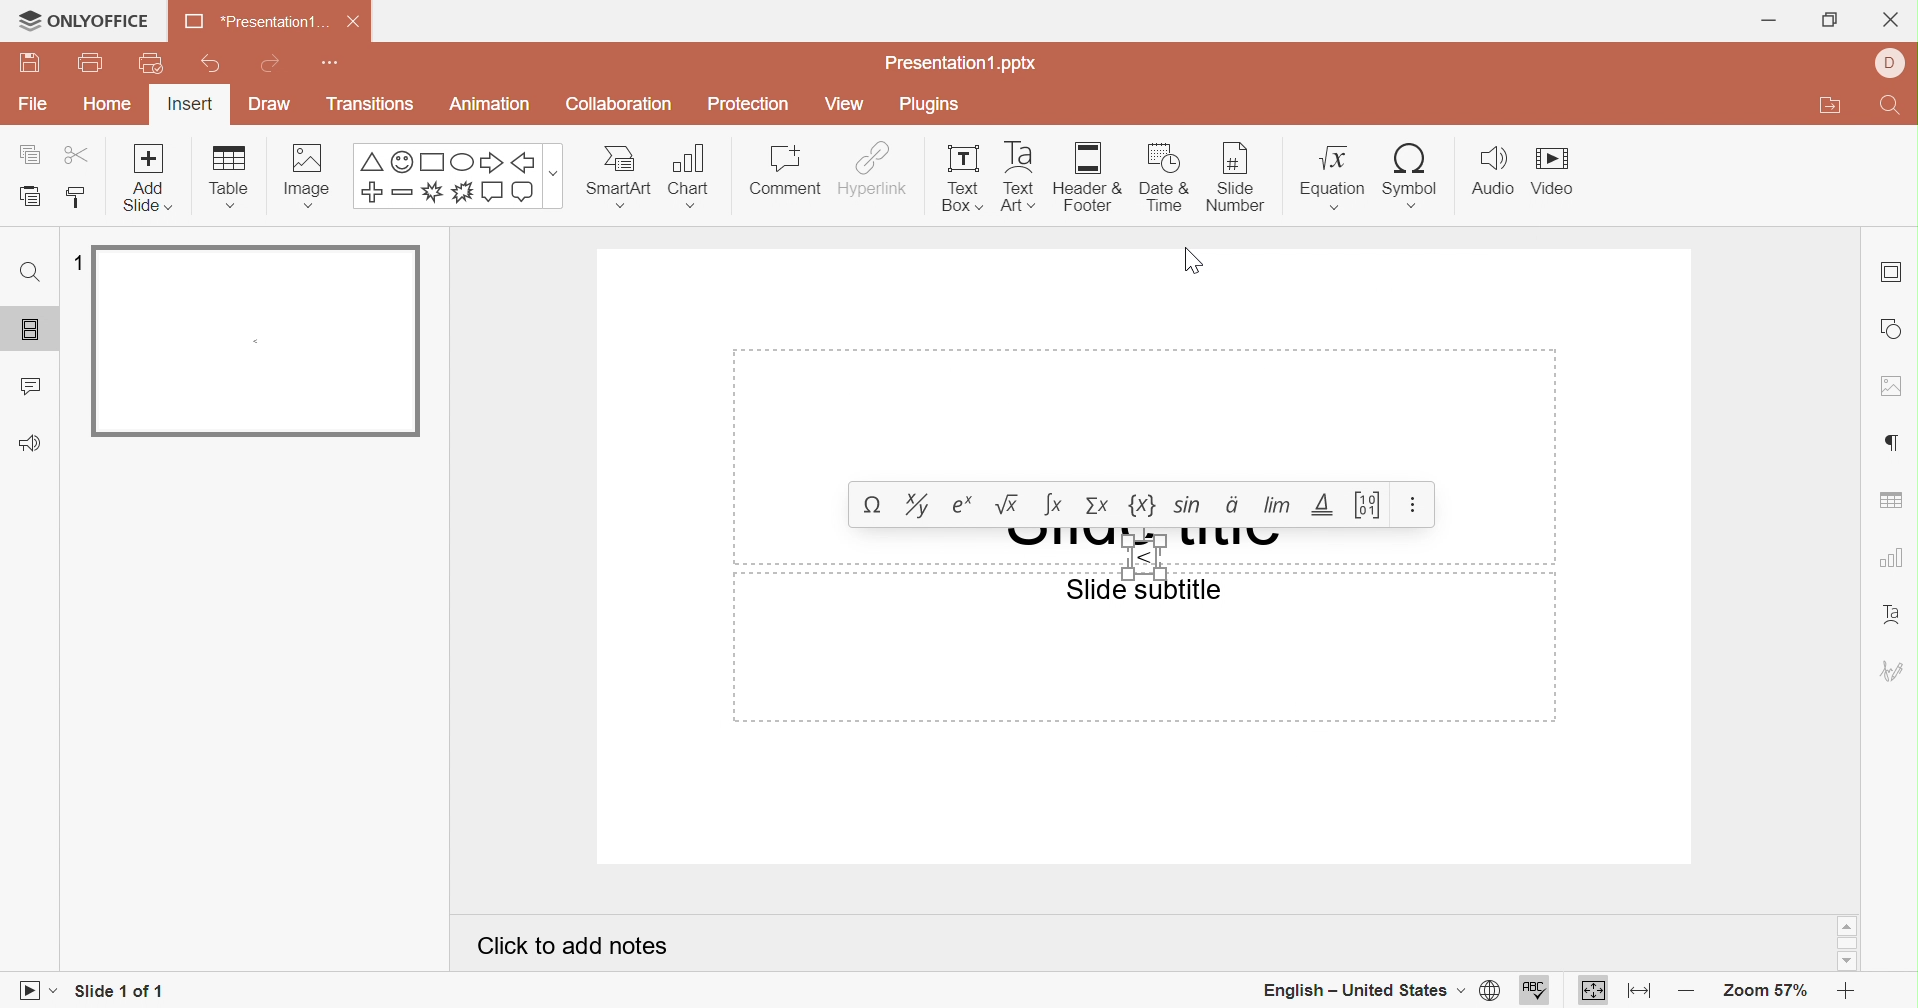 This screenshot has width=1918, height=1008. What do you see at coordinates (1894, 64) in the screenshot?
I see `Profile` at bounding box center [1894, 64].